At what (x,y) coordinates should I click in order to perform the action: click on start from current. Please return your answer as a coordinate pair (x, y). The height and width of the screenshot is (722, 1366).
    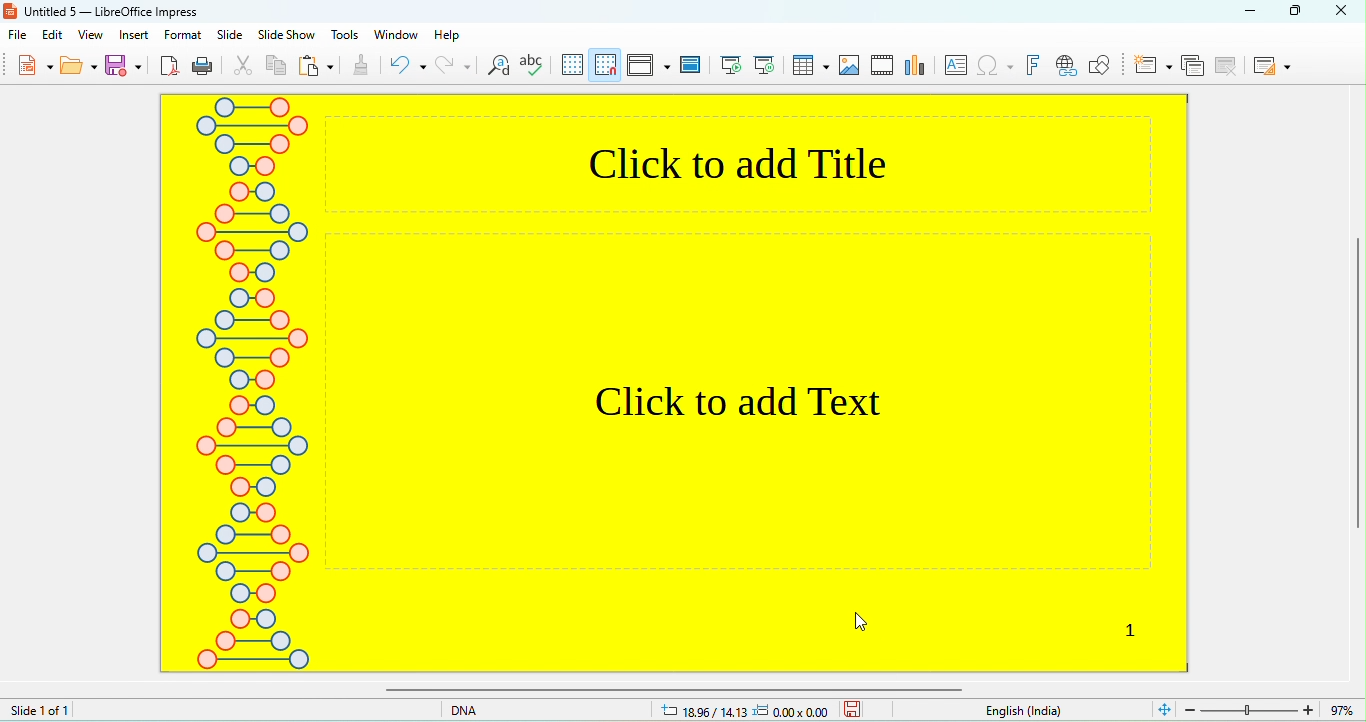
    Looking at the image, I should click on (764, 63).